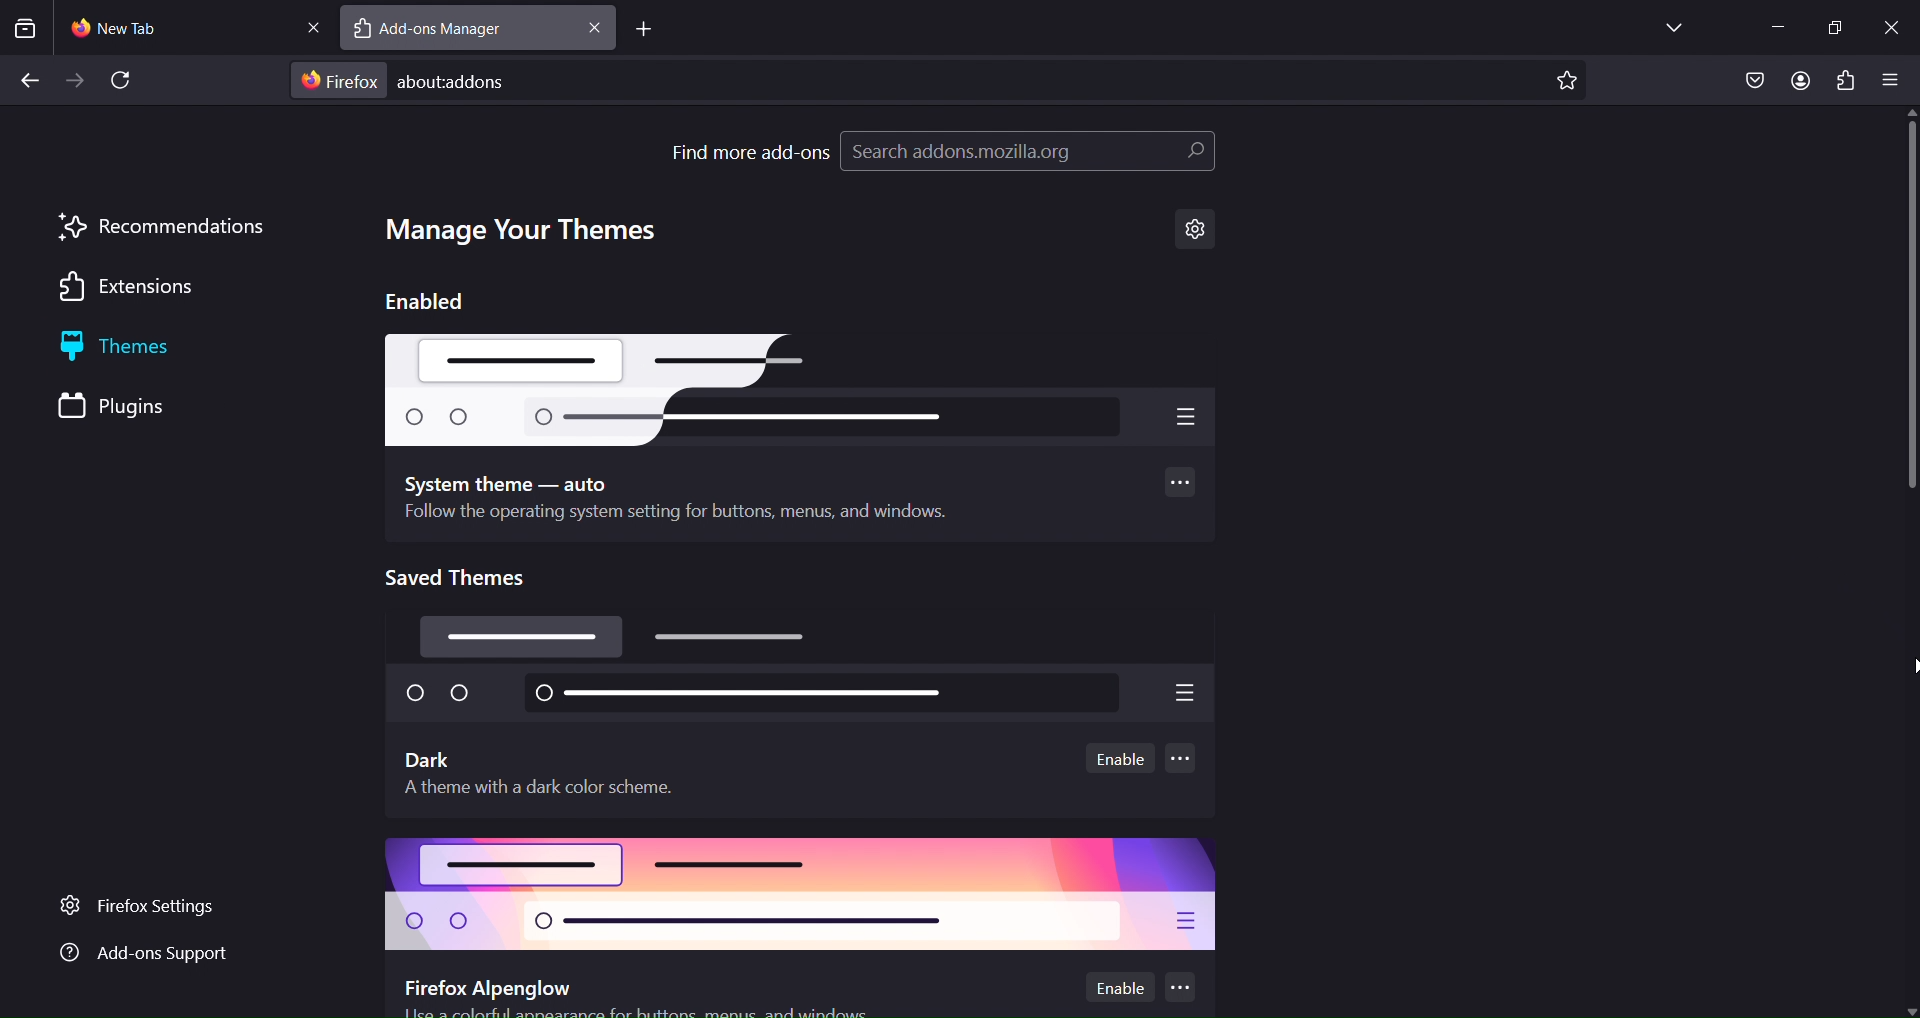 Image resolution: width=1920 pixels, height=1018 pixels. I want to click on recommendations, so click(162, 227).